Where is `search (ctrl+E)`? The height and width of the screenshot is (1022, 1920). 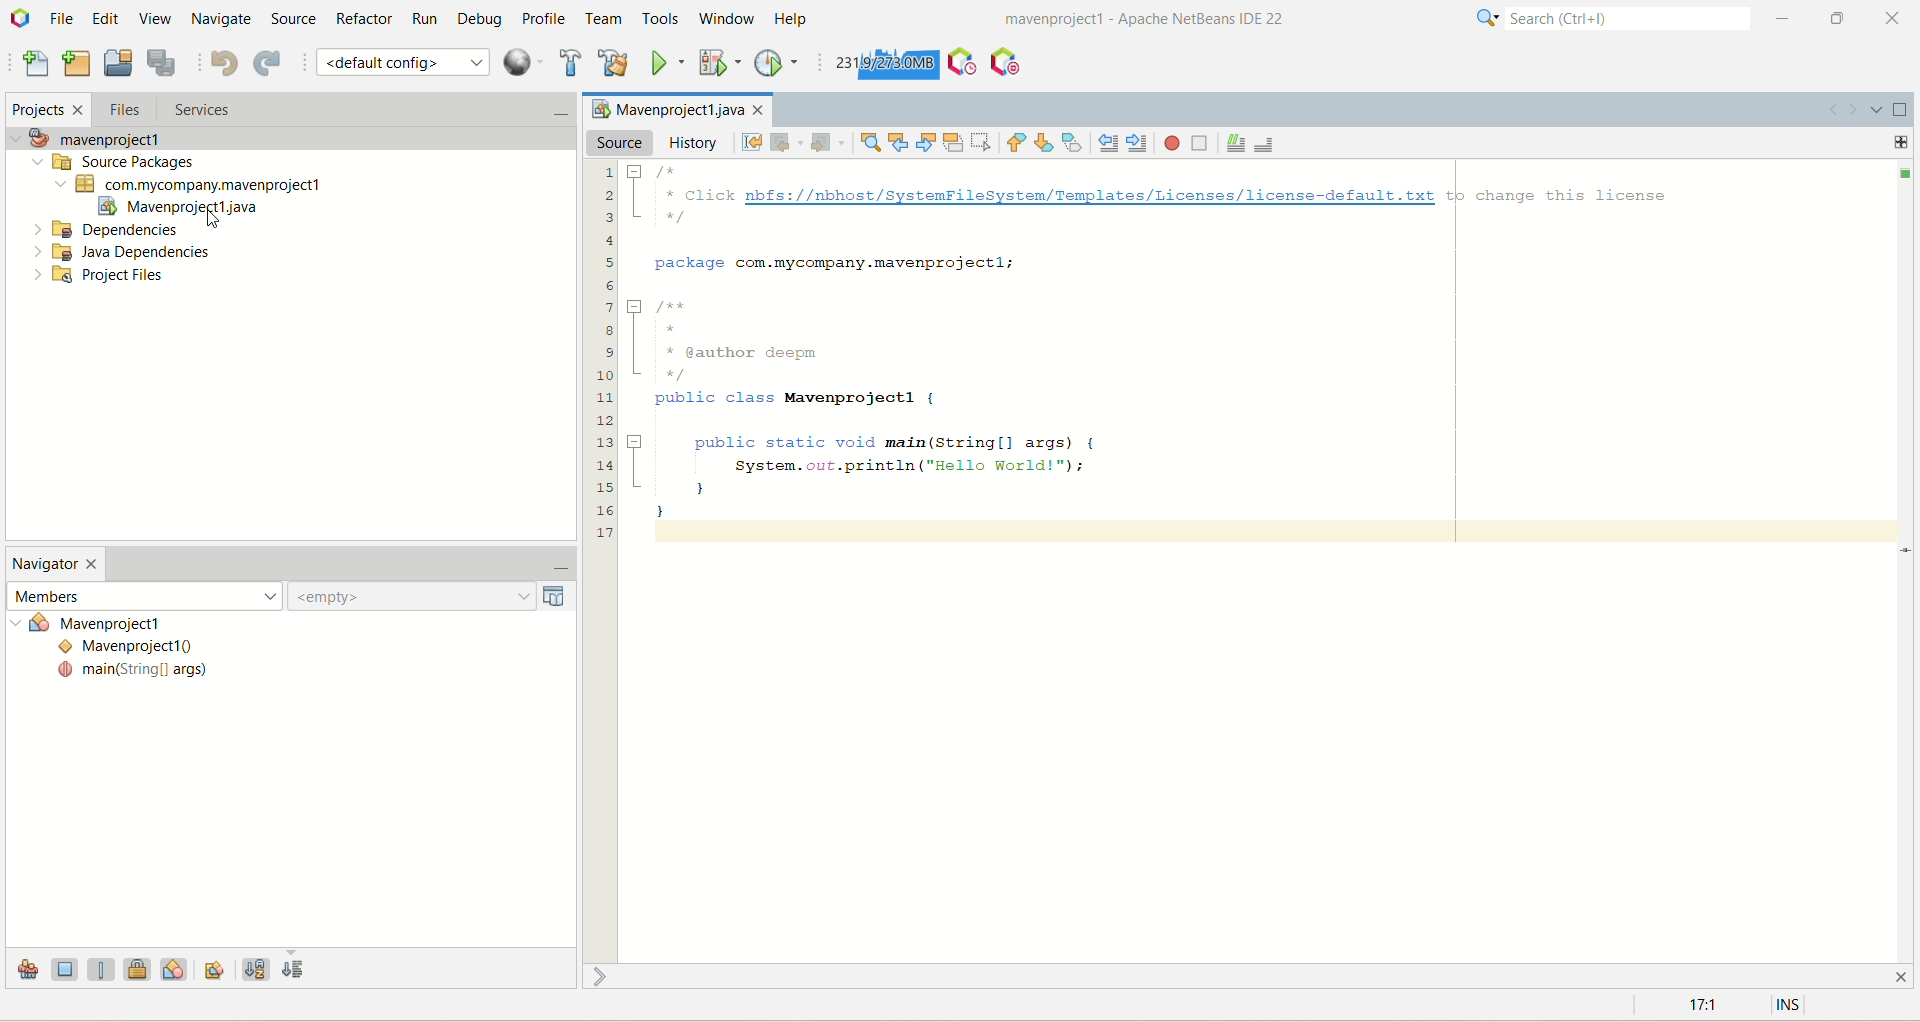
search (ctrl+E) is located at coordinates (1603, 19).